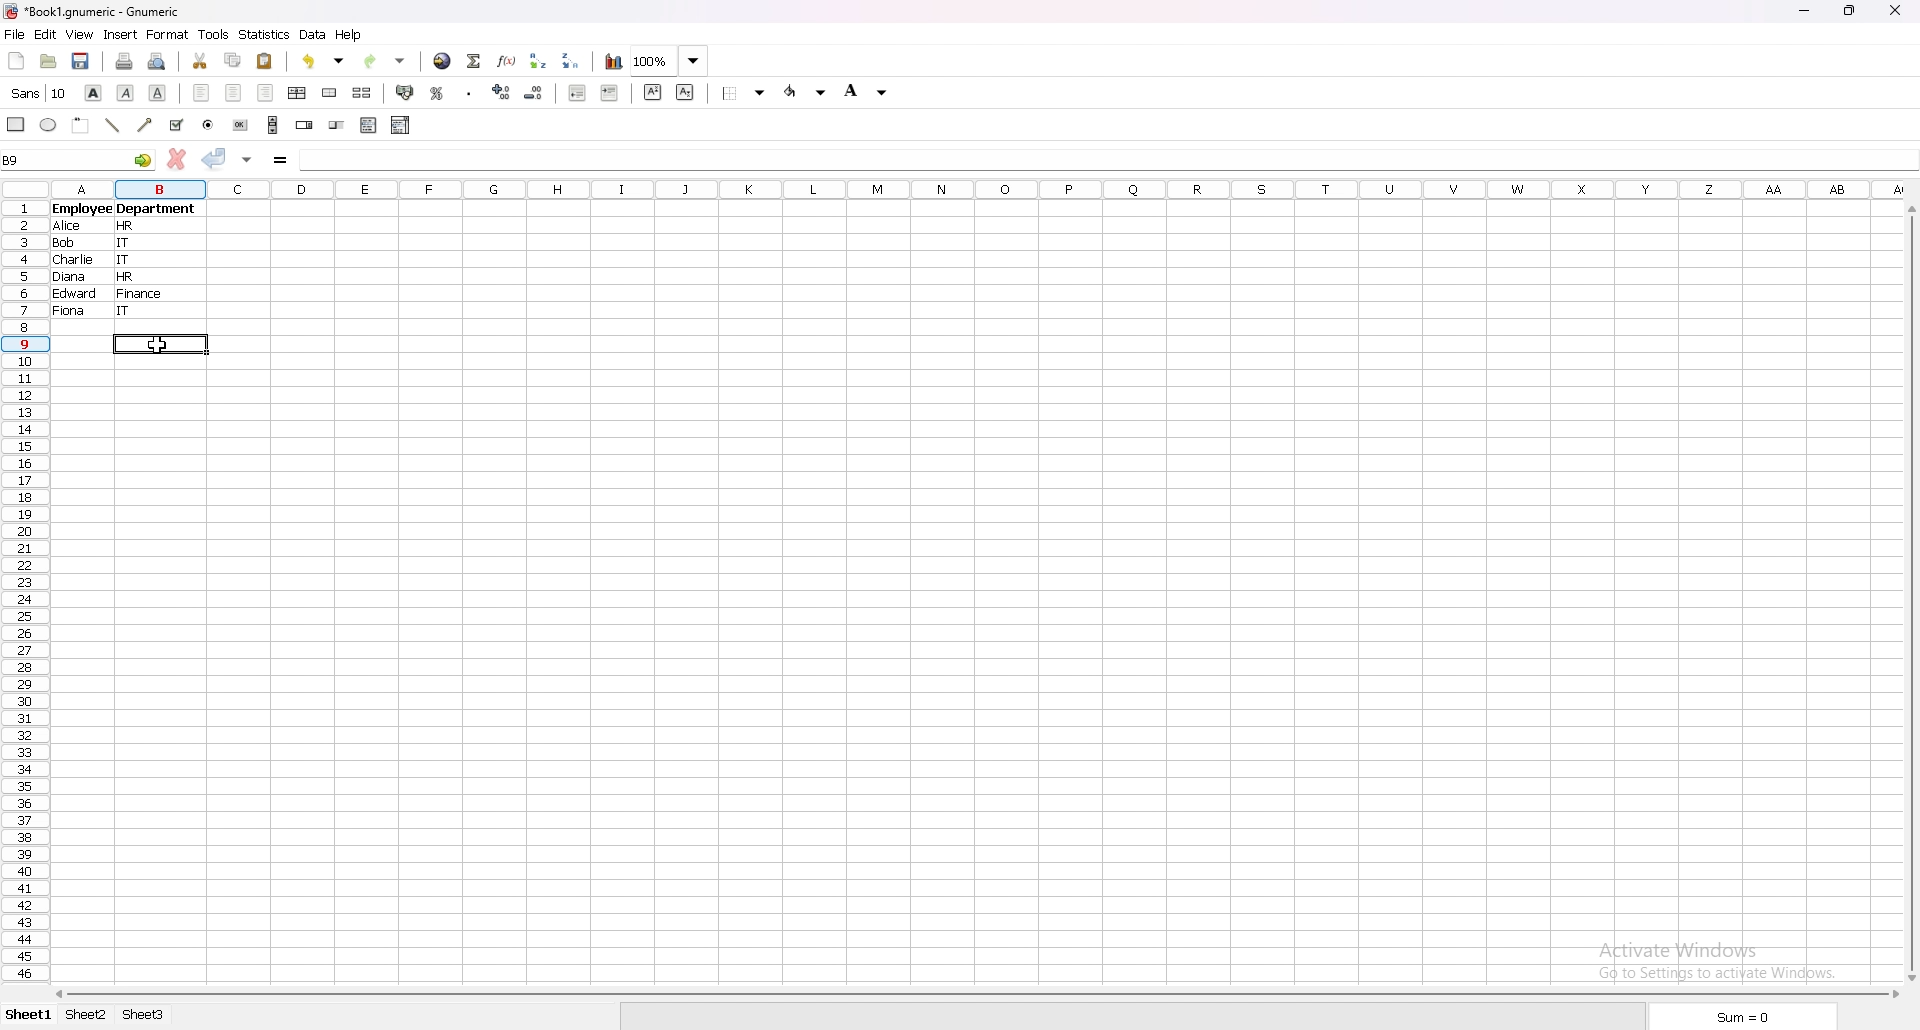 The width and height of the screenshot is (1920, 1030). Describe the element at coordinates (506, 61) in the screenshot. I see `function` at that location.